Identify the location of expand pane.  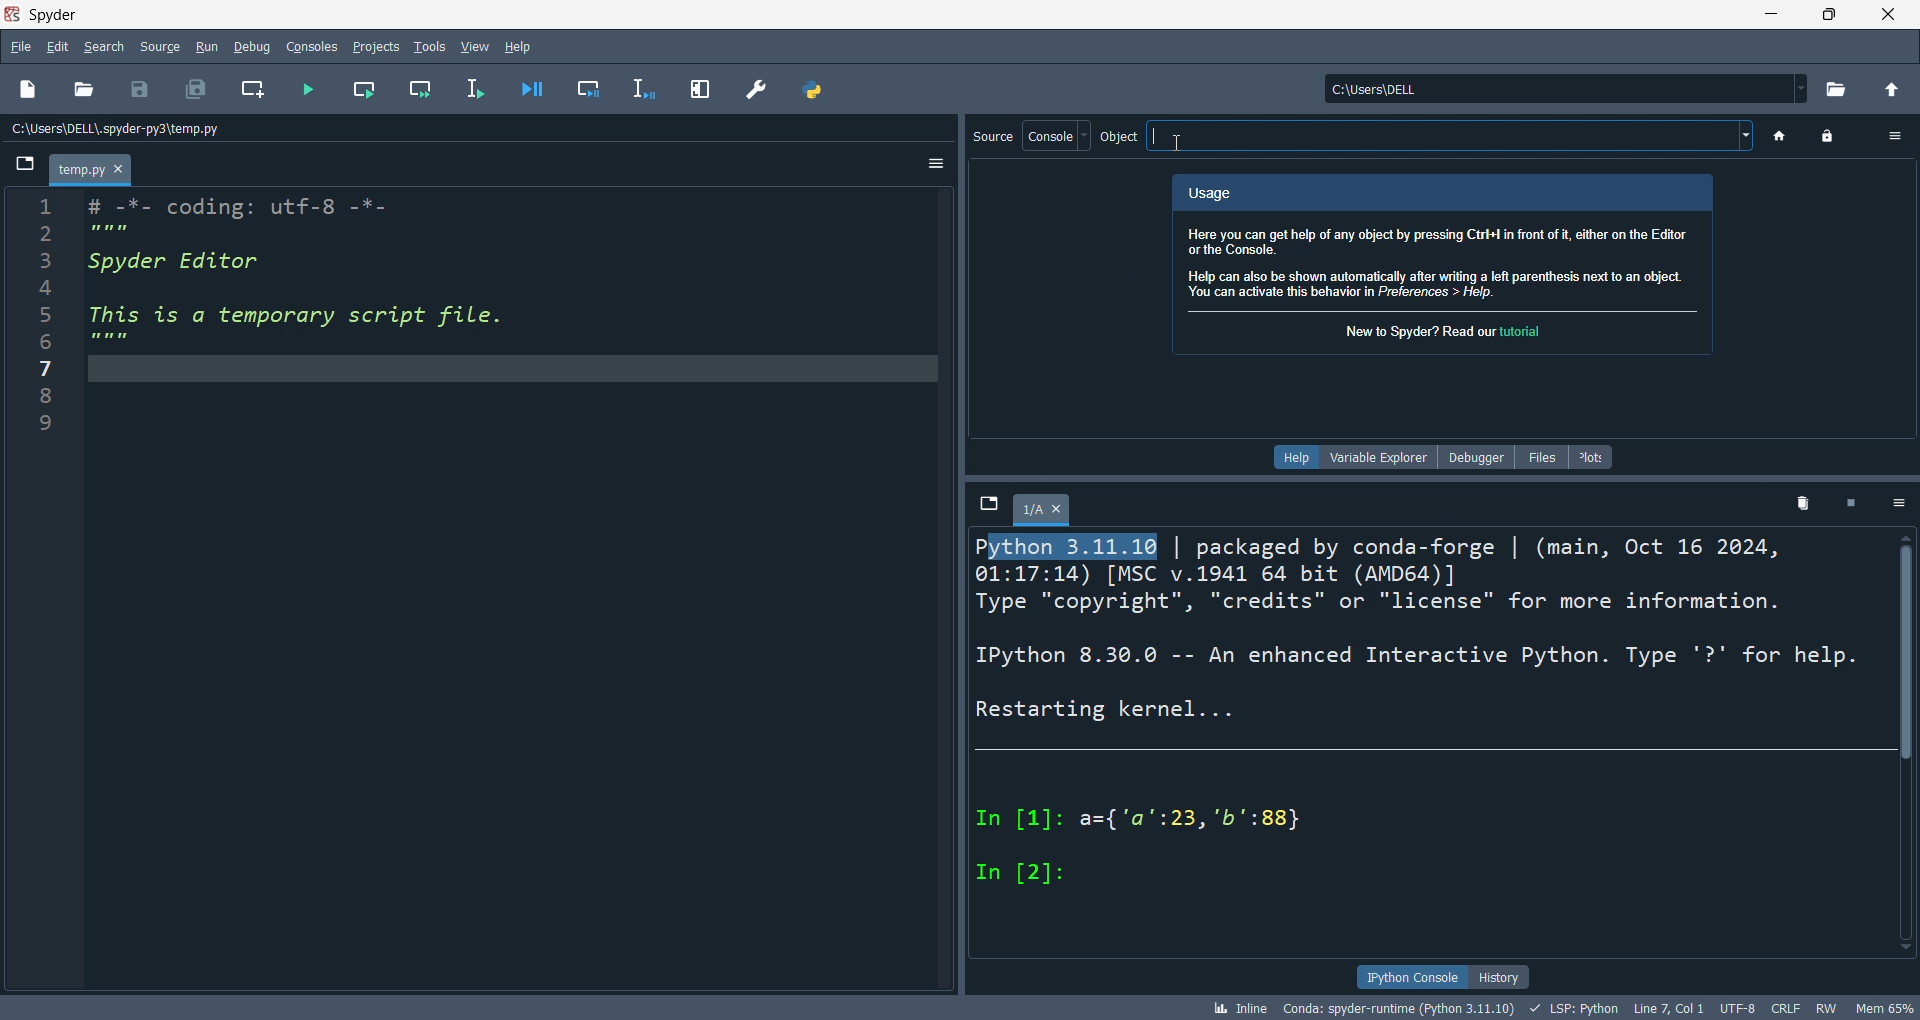
(696, 87).